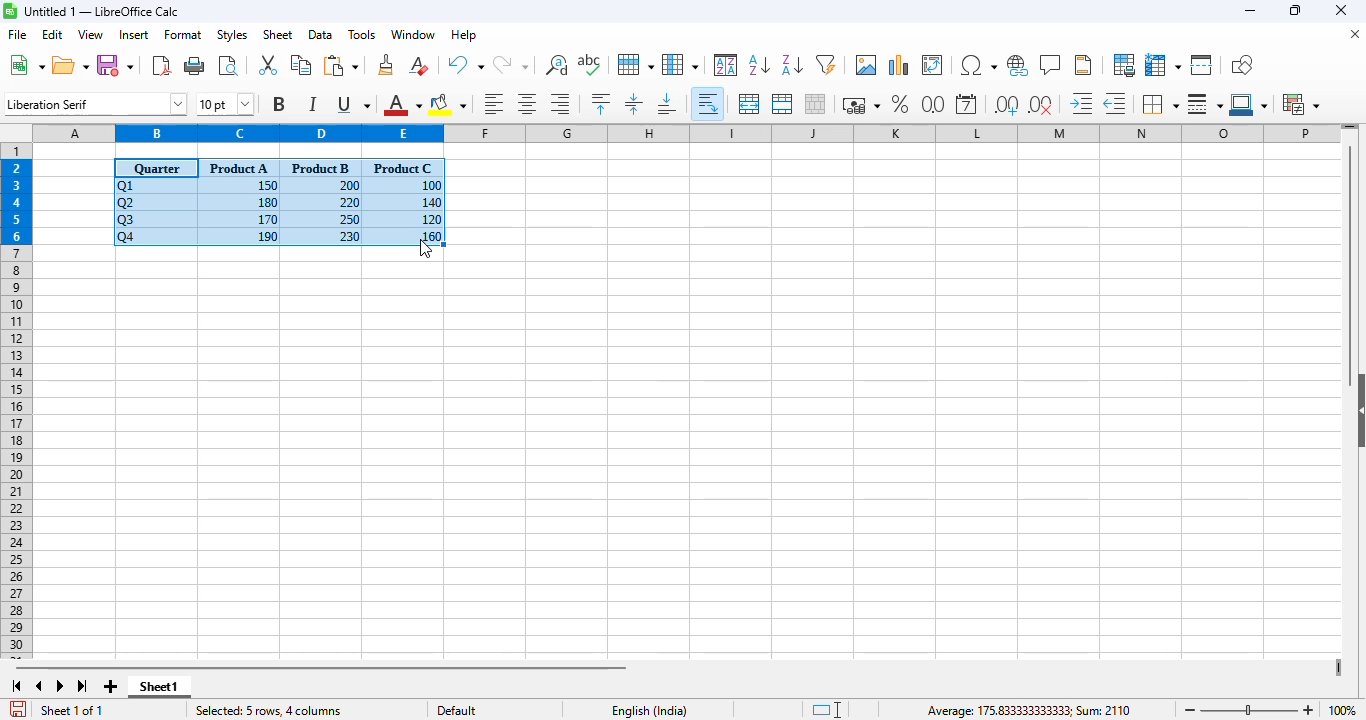 The image size is (1366, 720). What do you see at coordinates (750, 104) in the screenshot?
I see `merge and center or unmerge cells depending on the current toggle state` at bounding box center [750, 104].